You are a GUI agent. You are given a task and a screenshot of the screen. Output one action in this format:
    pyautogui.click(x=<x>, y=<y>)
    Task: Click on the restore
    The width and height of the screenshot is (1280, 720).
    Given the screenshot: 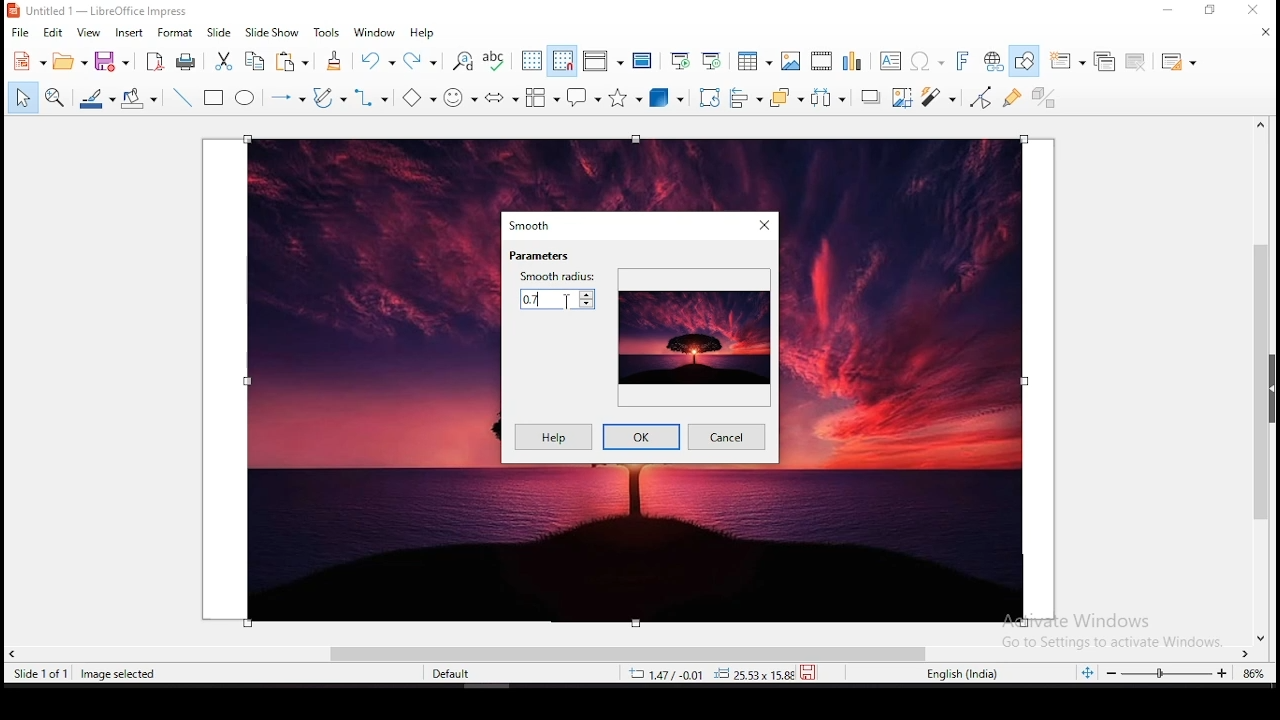 What is the action you would take?
    pyautogui.click(x=1212, y=12)
    